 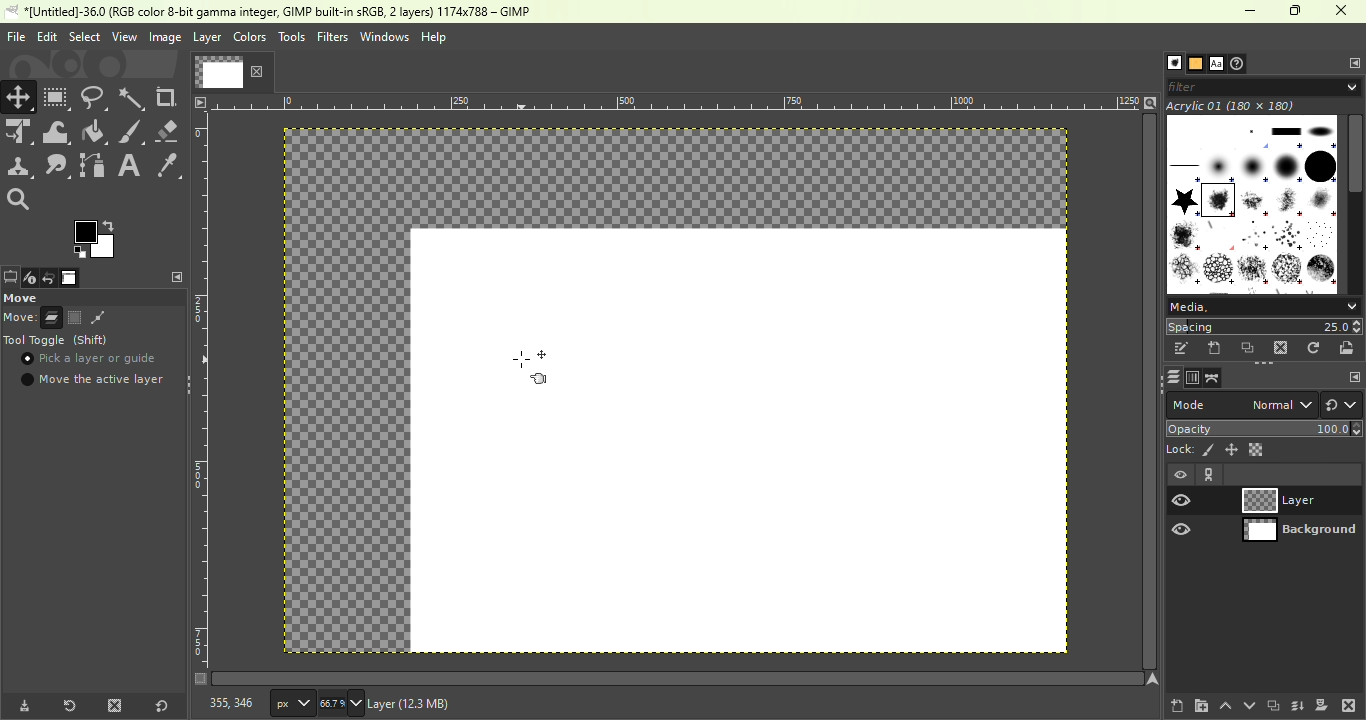 What do you see at coordinates (24, 200) in the screenshot?
I see `Zoom tool` at bounding box center [24, 200].